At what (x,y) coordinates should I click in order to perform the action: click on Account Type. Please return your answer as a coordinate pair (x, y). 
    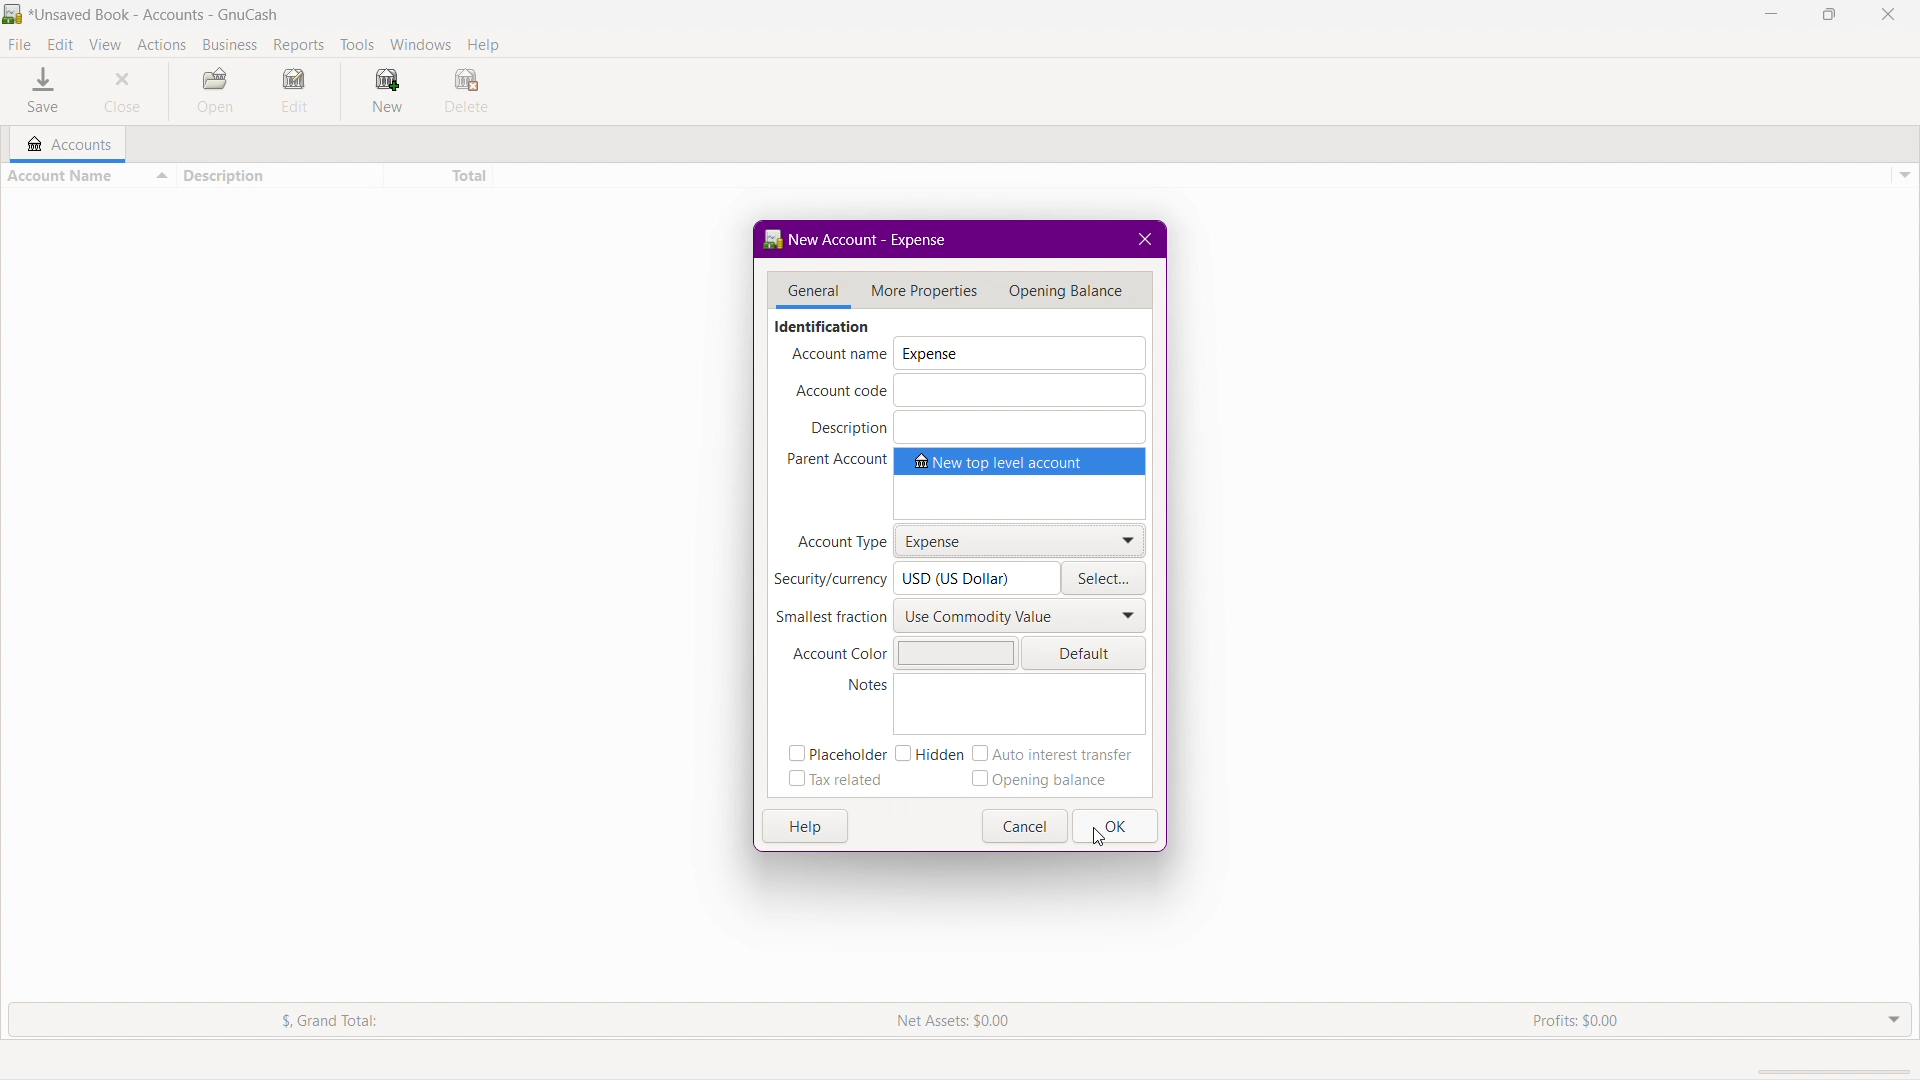
    Looking at the image, I should click on (837, 539).